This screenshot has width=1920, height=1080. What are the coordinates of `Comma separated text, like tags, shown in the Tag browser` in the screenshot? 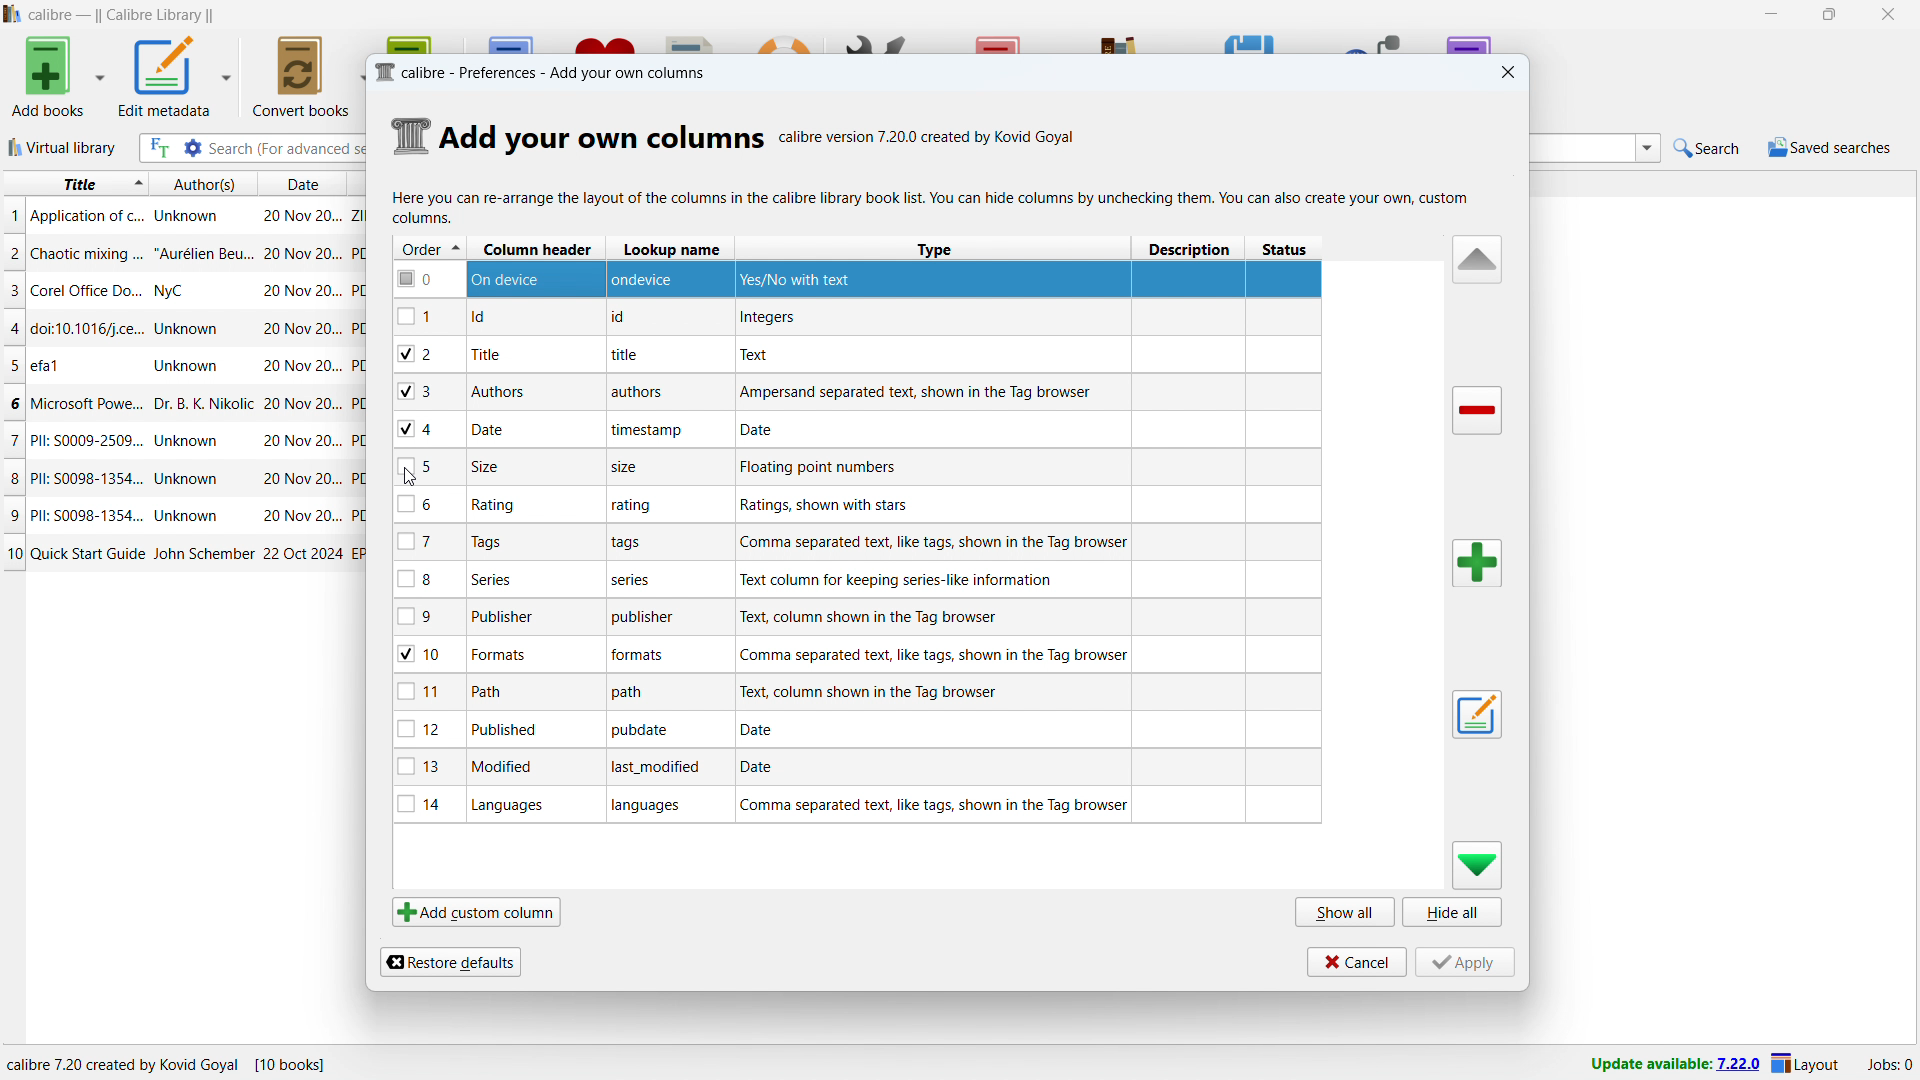 It's located at (933, 805).